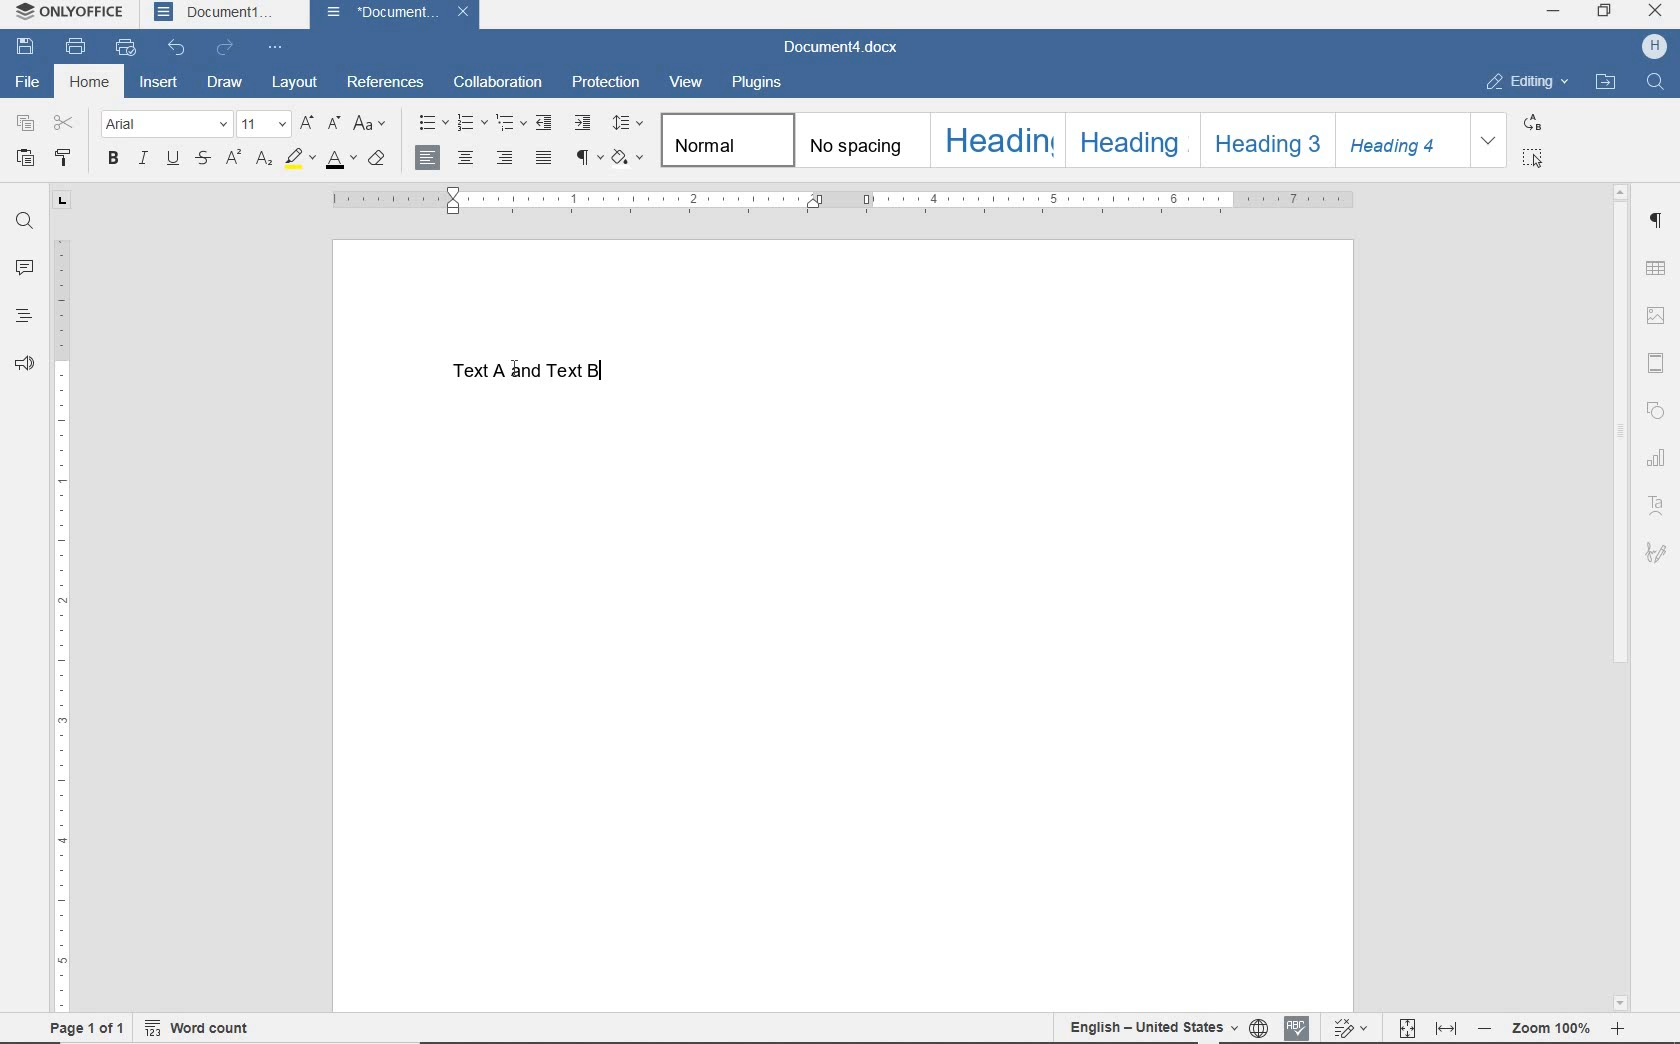 Image resolution: width=1680 pixels, height=1044 pixels. I want to click on BULLETS, so click(430, 122).